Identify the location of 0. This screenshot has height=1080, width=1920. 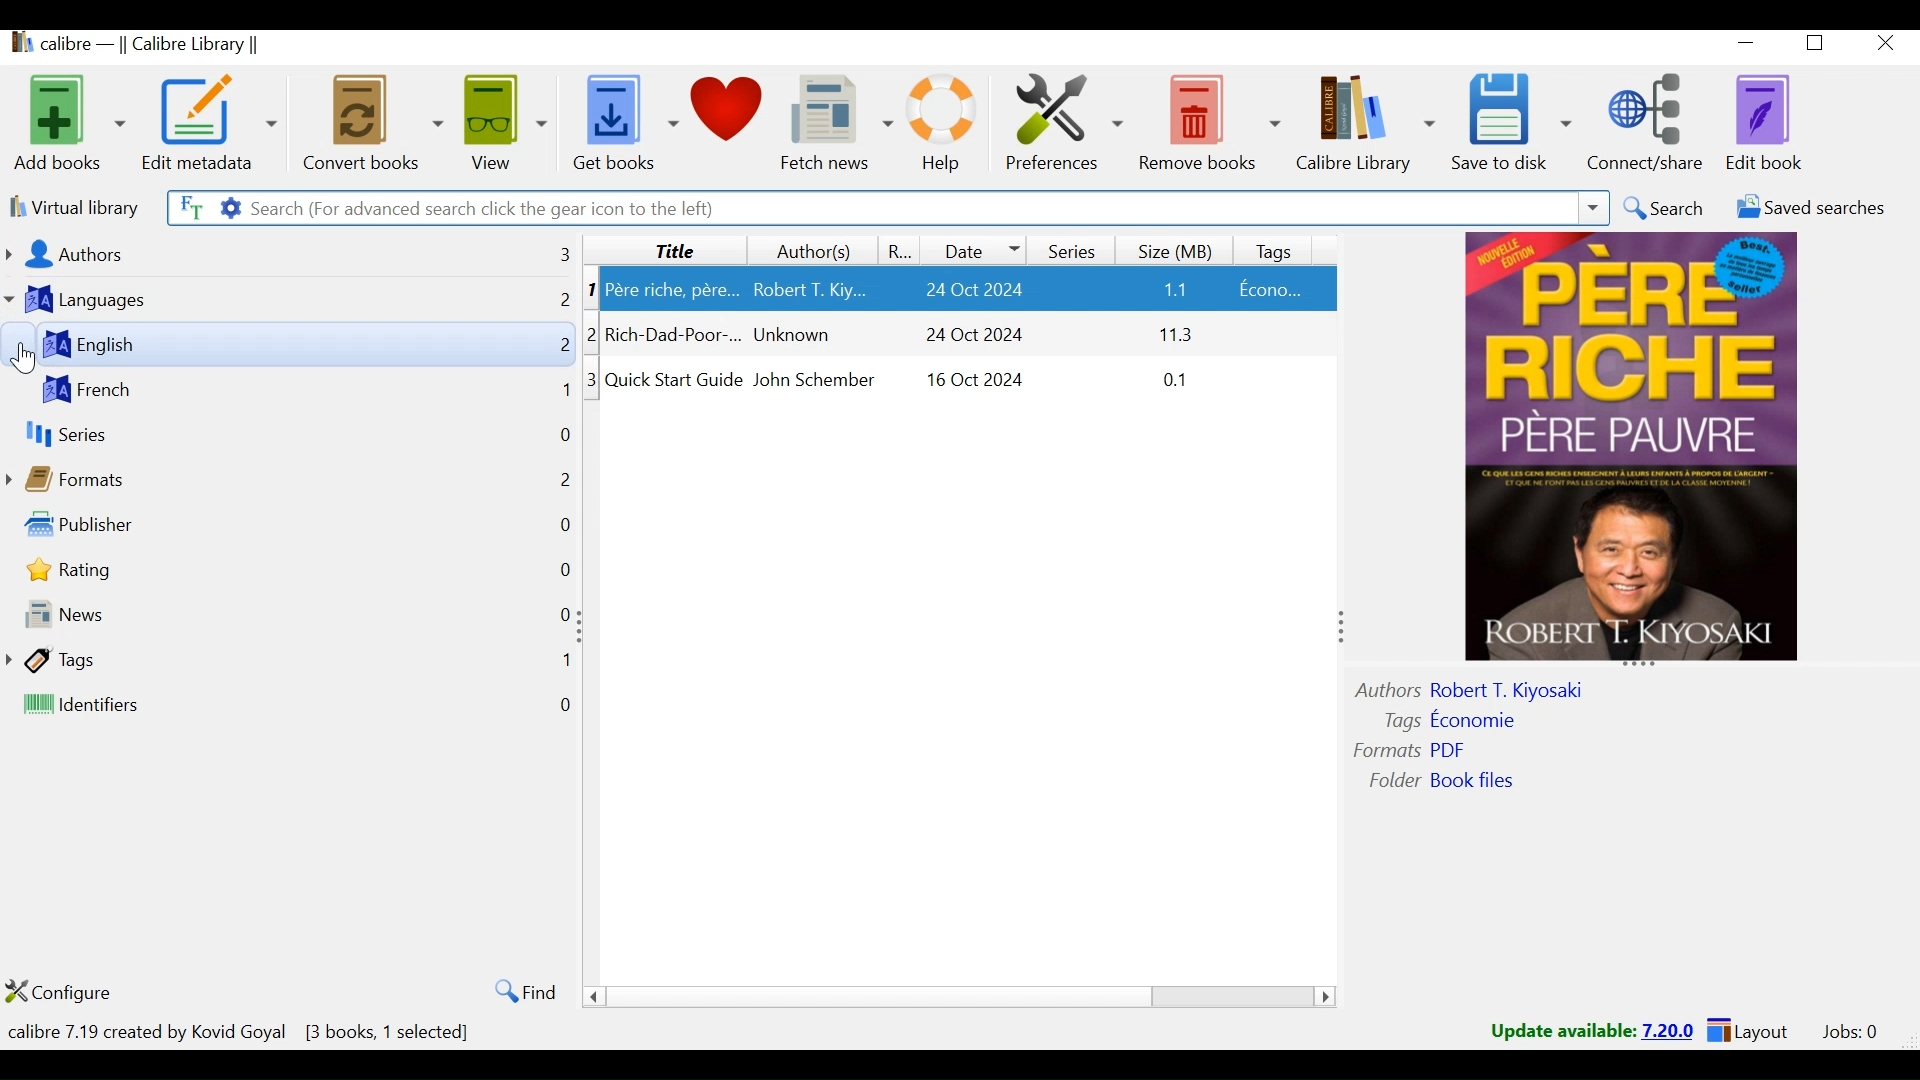
(559, 569).